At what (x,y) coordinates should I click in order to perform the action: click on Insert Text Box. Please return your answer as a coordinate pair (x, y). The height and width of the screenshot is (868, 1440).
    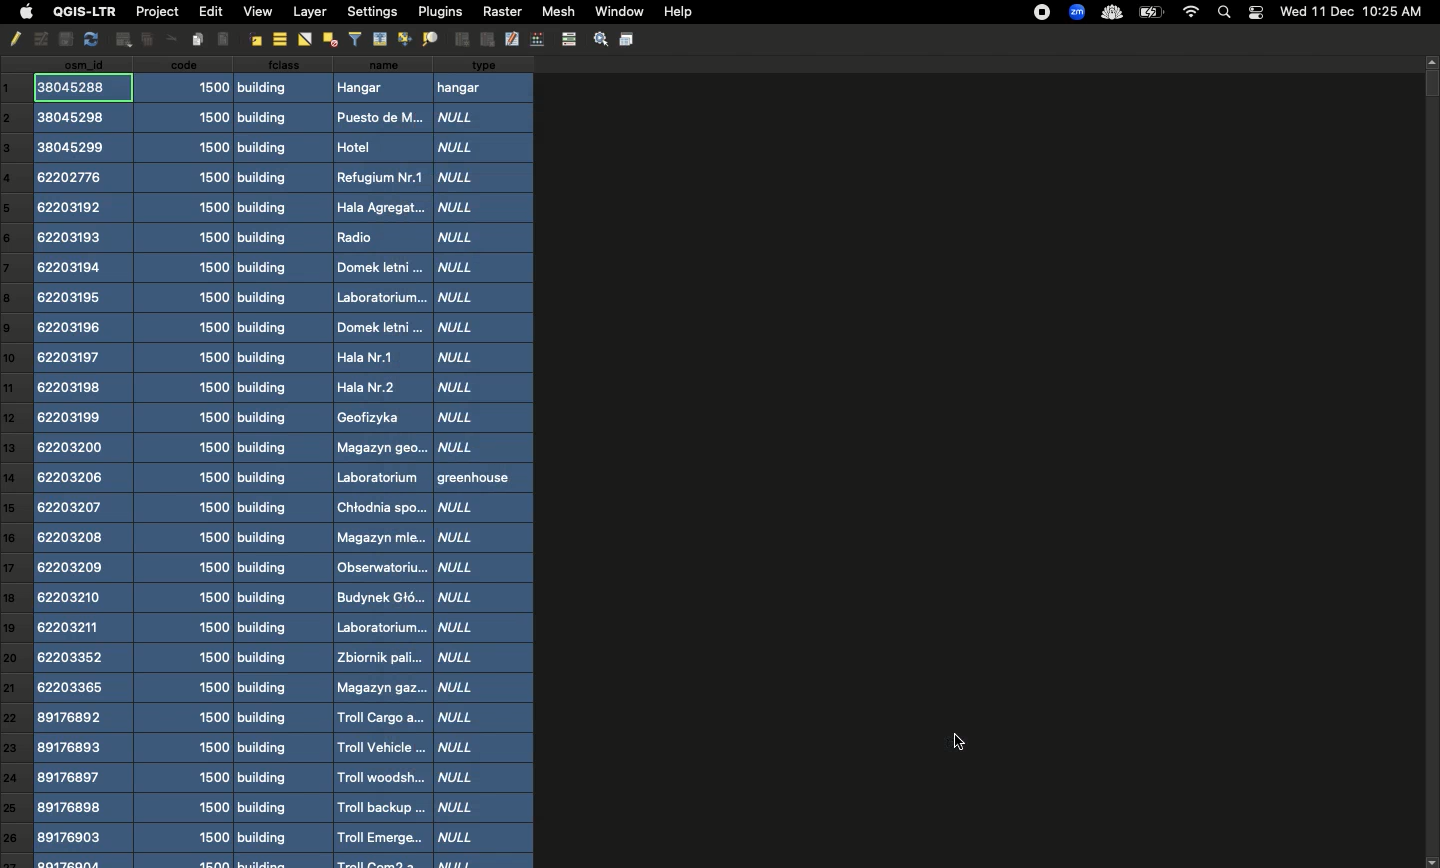
    Looking at the image, I should click on (143, 40).